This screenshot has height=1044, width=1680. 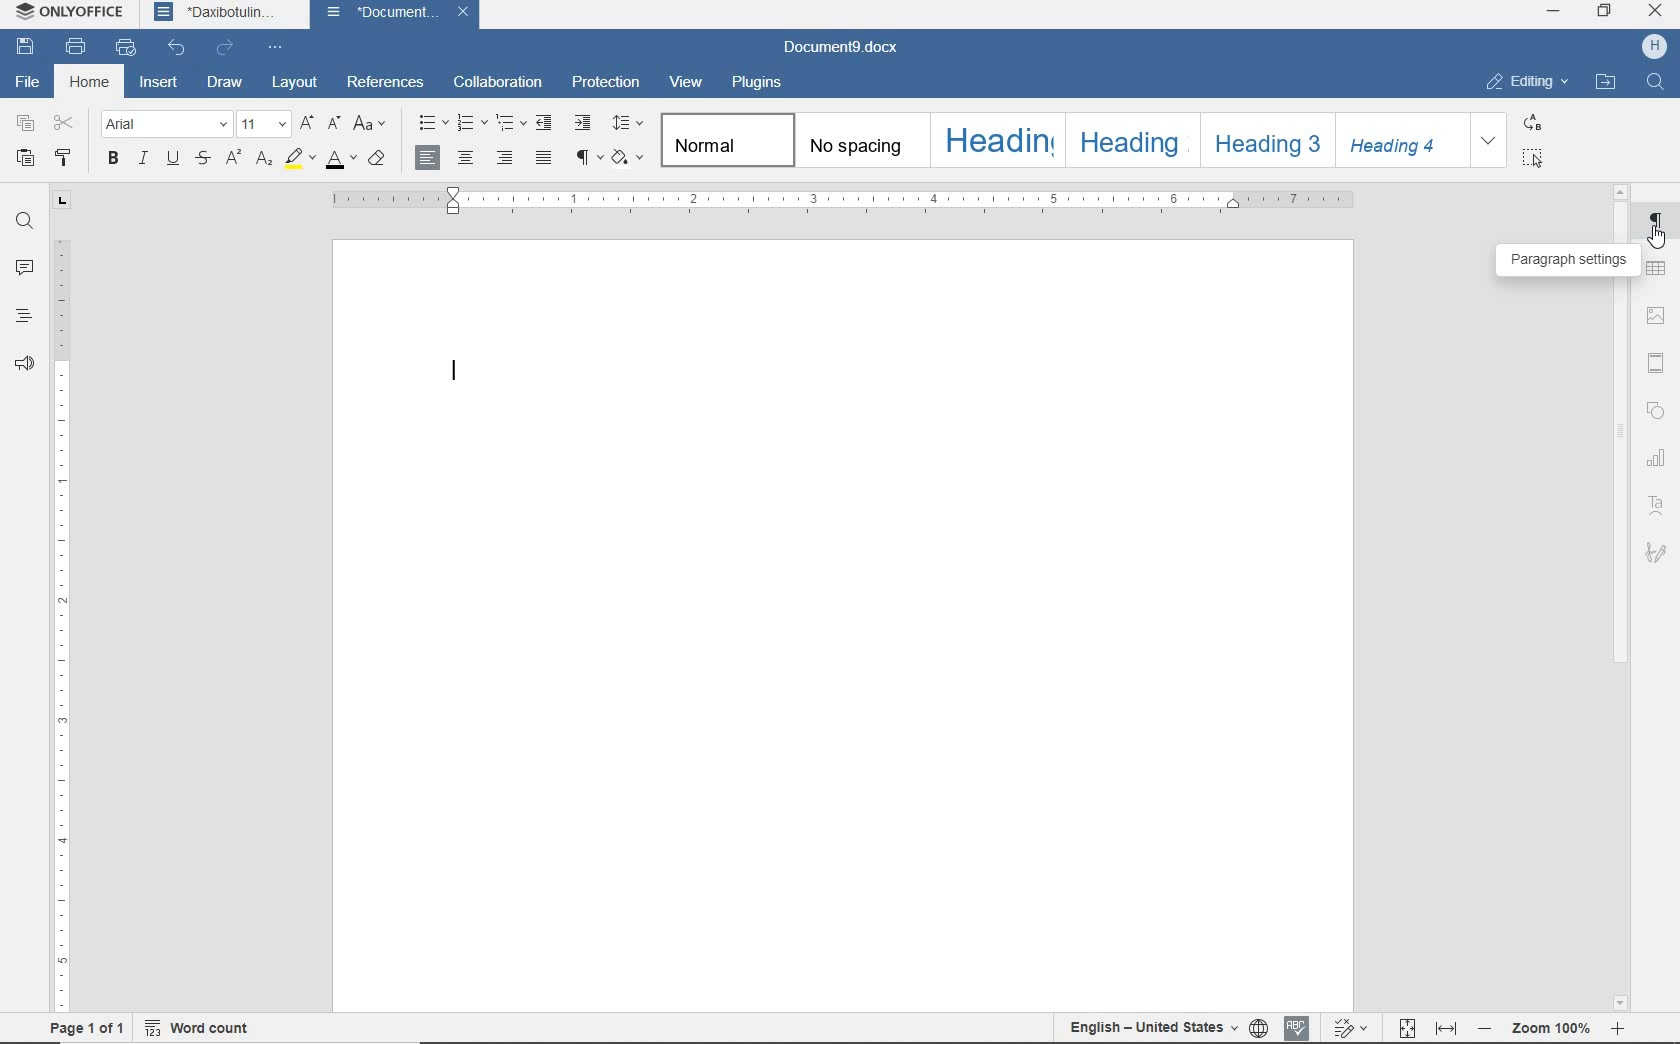 What do you see at coordinates (1526, 80) in the screenshot?
I see `EDITING` at bounding box center [1526, 80].